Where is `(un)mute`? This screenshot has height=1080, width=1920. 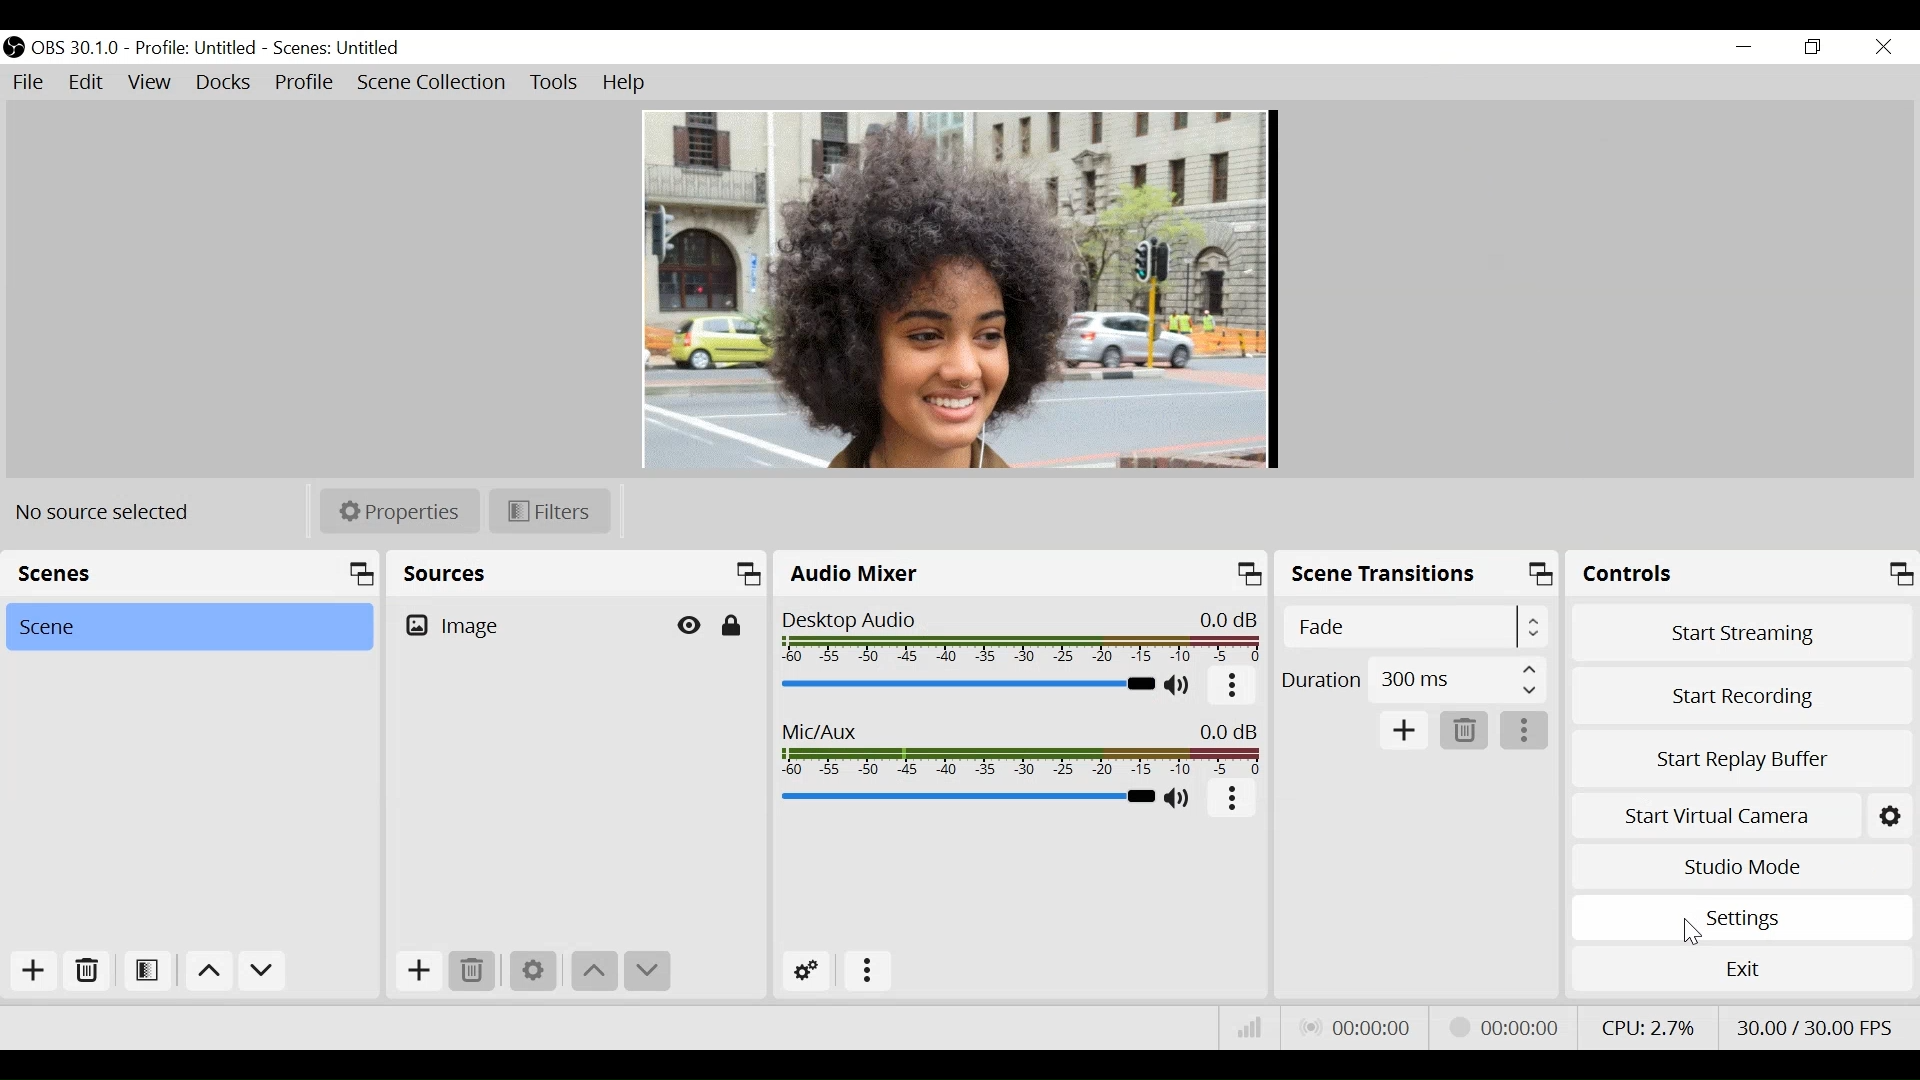
(un)mute is located at coordinates (1179, 798).